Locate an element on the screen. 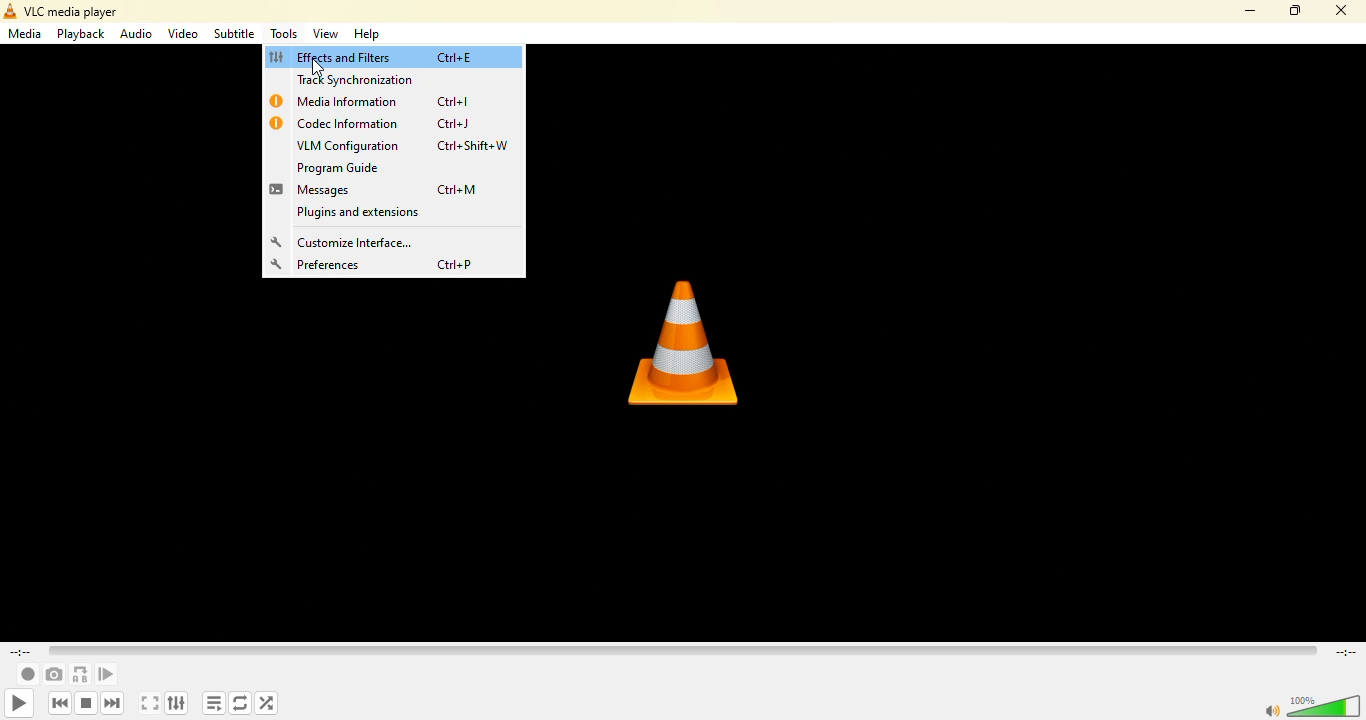 The height and width of the screenshot is (720, 1366). frame by frame is located at coordinates (106, 673).